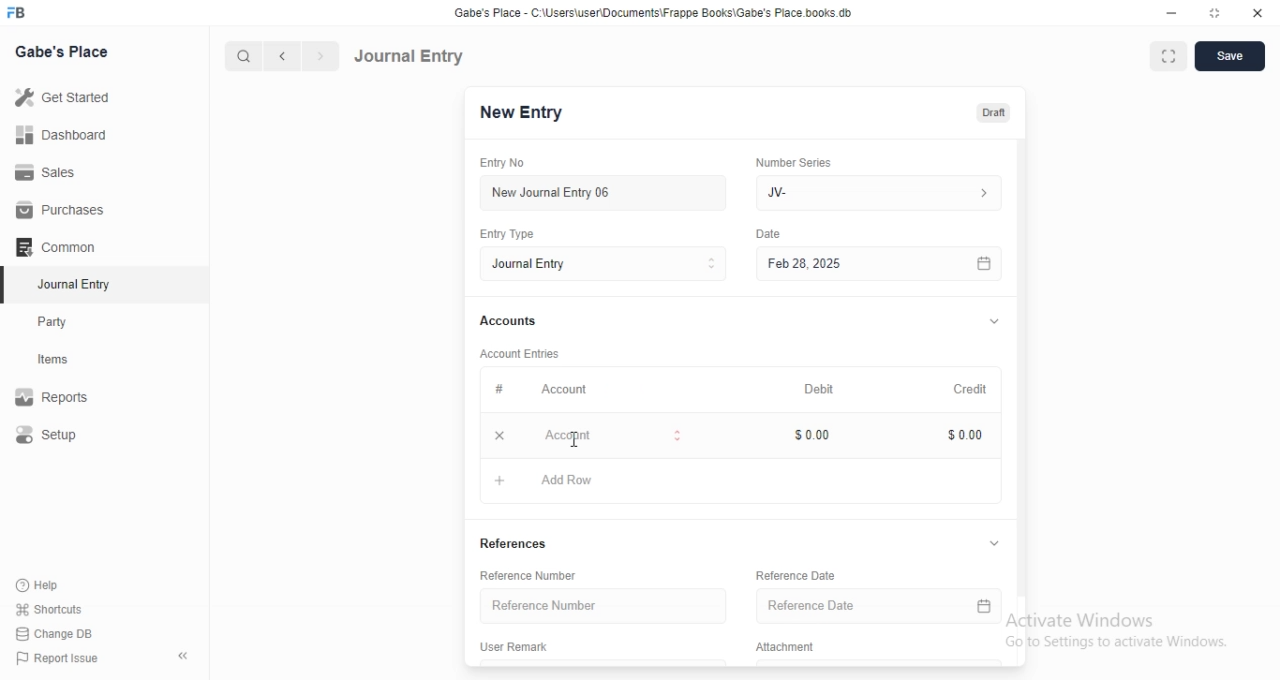 This screenshot has width=1280, height=680. I want to click on Reference Date, so click(806, 574).